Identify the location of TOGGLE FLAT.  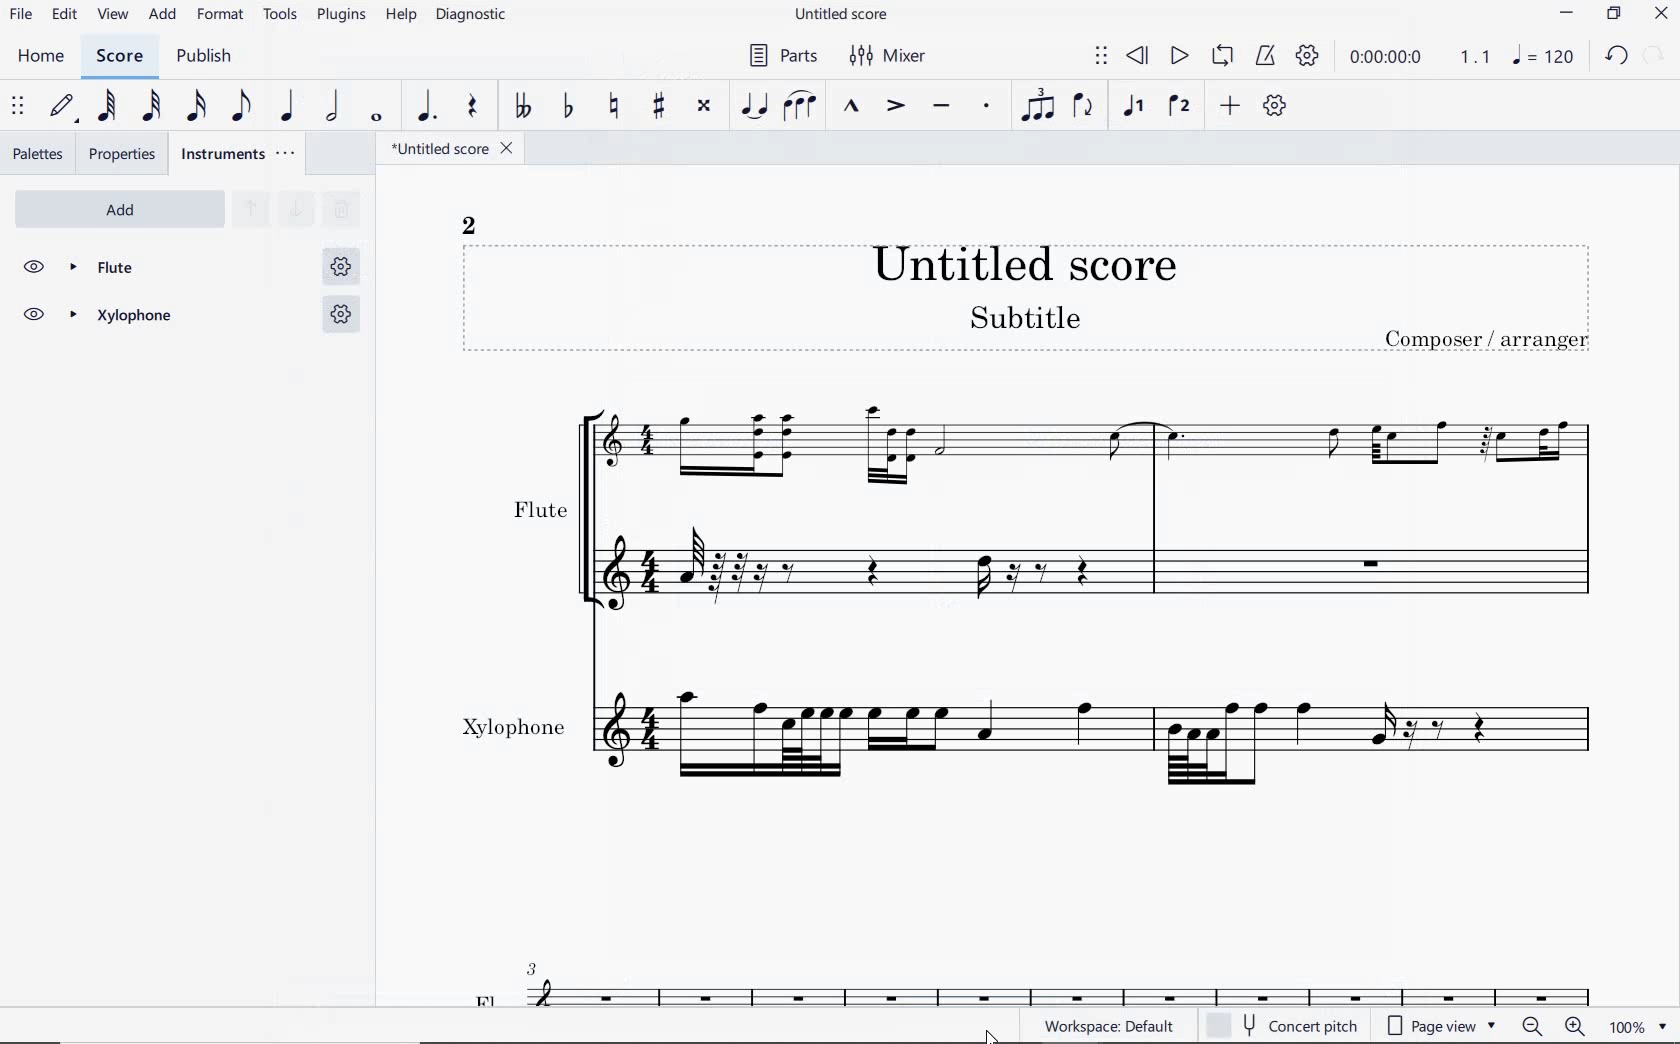
(567, 106).